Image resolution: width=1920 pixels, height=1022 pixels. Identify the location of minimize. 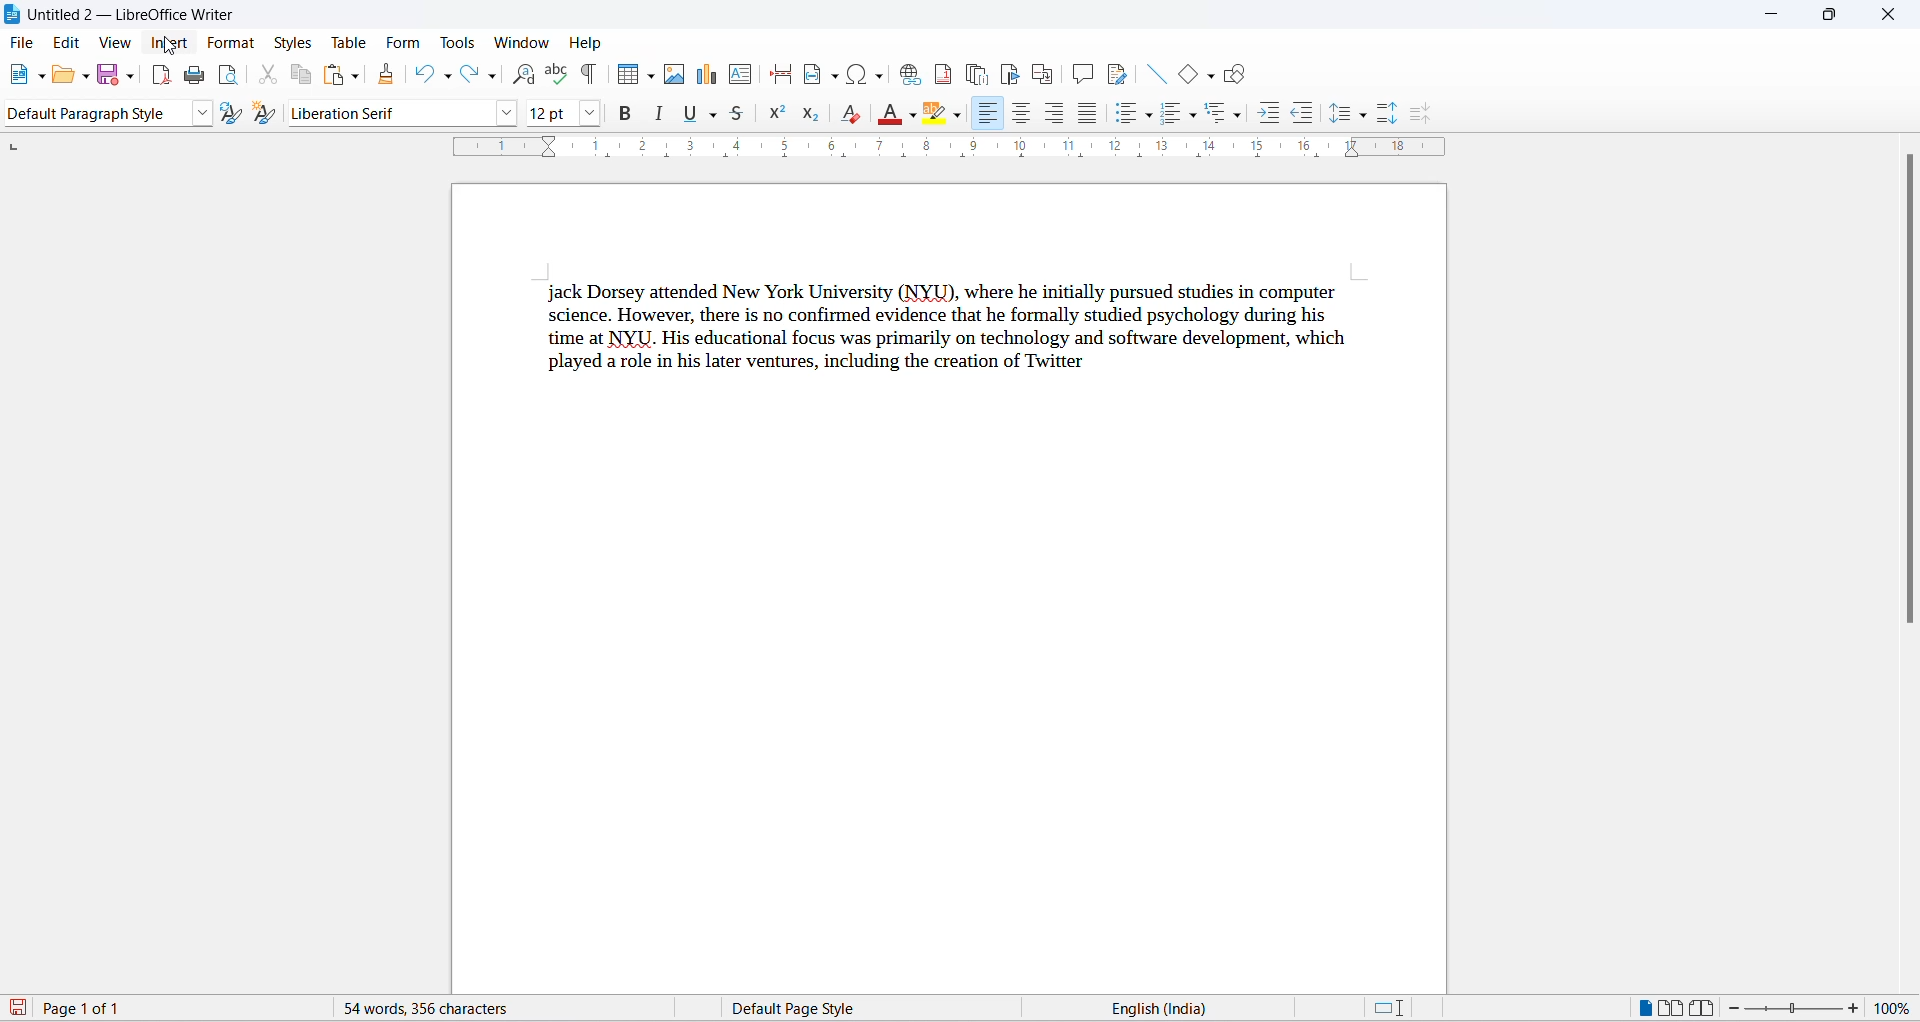
(1768, 14).